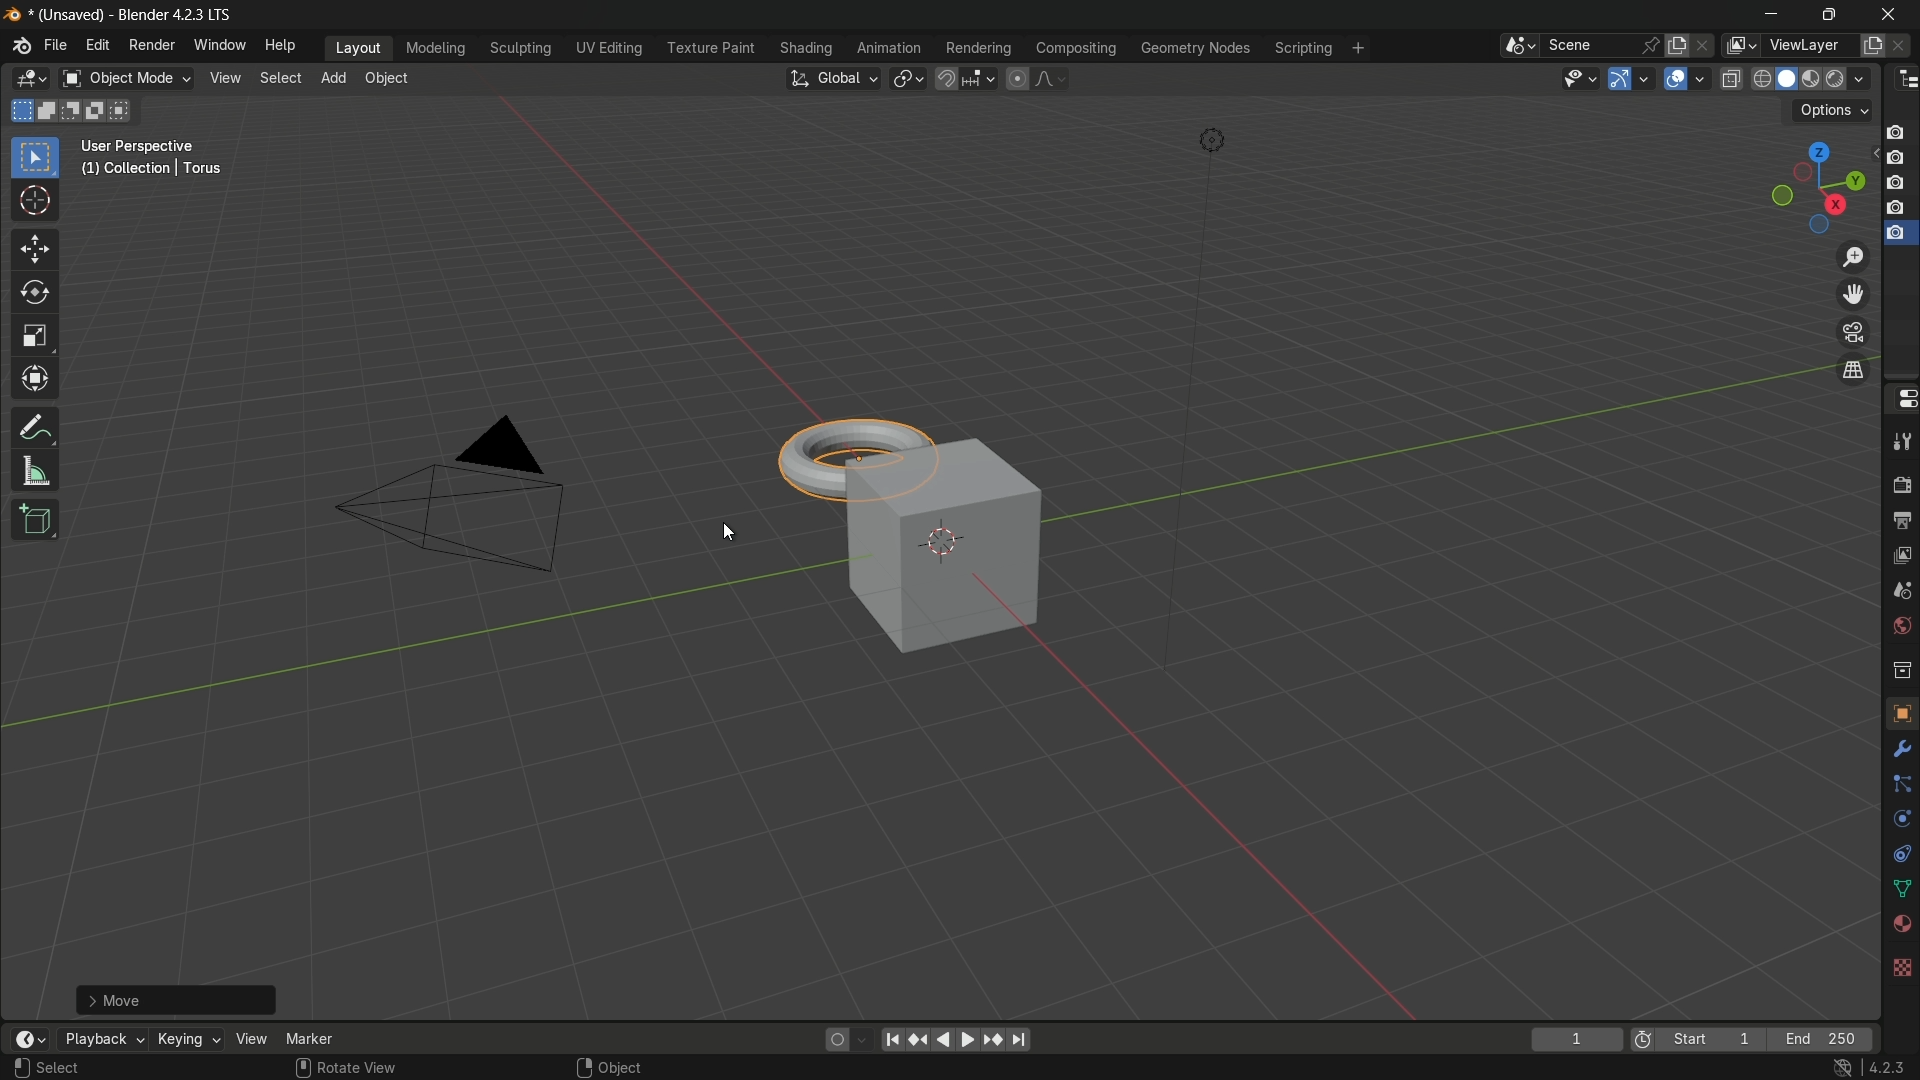  I want to click on rendering, so click(979, 49).